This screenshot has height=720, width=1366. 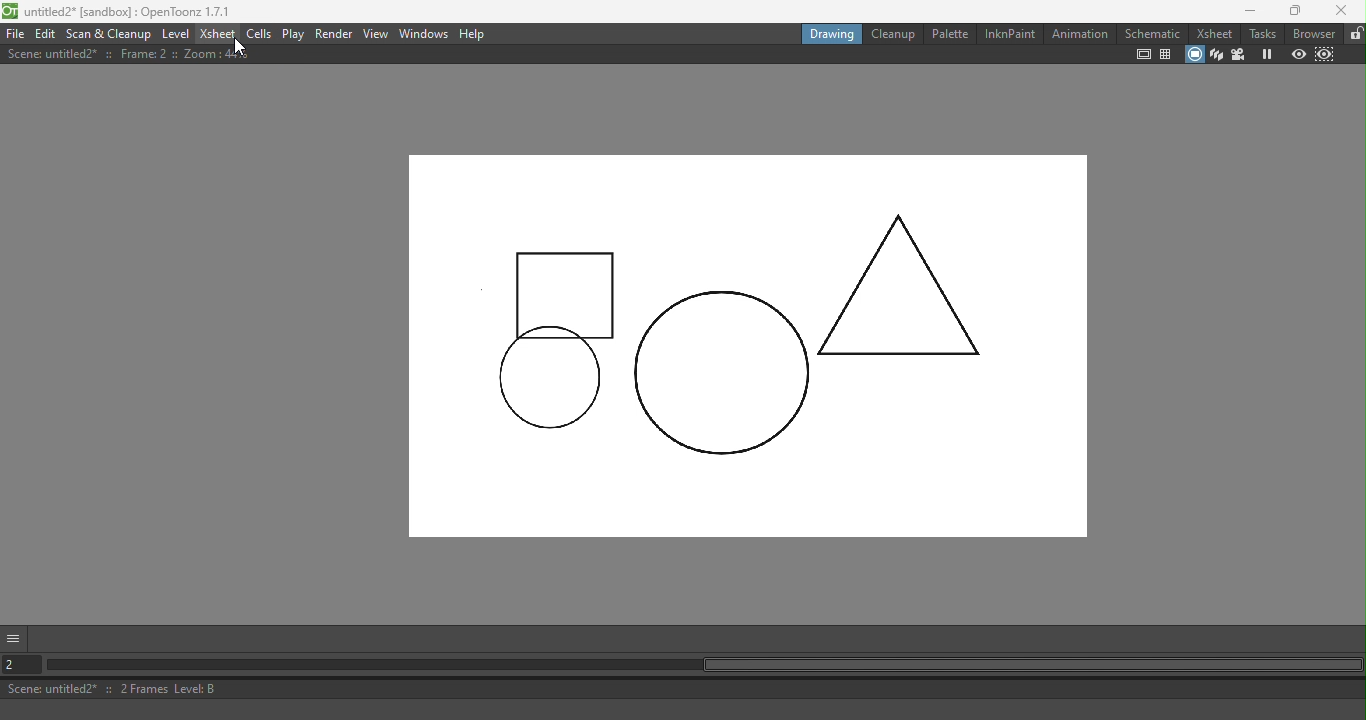 What do you see at coordinates (739, 351) in the screenshot?
I see `Canvas` at bounding box center [739, 351].